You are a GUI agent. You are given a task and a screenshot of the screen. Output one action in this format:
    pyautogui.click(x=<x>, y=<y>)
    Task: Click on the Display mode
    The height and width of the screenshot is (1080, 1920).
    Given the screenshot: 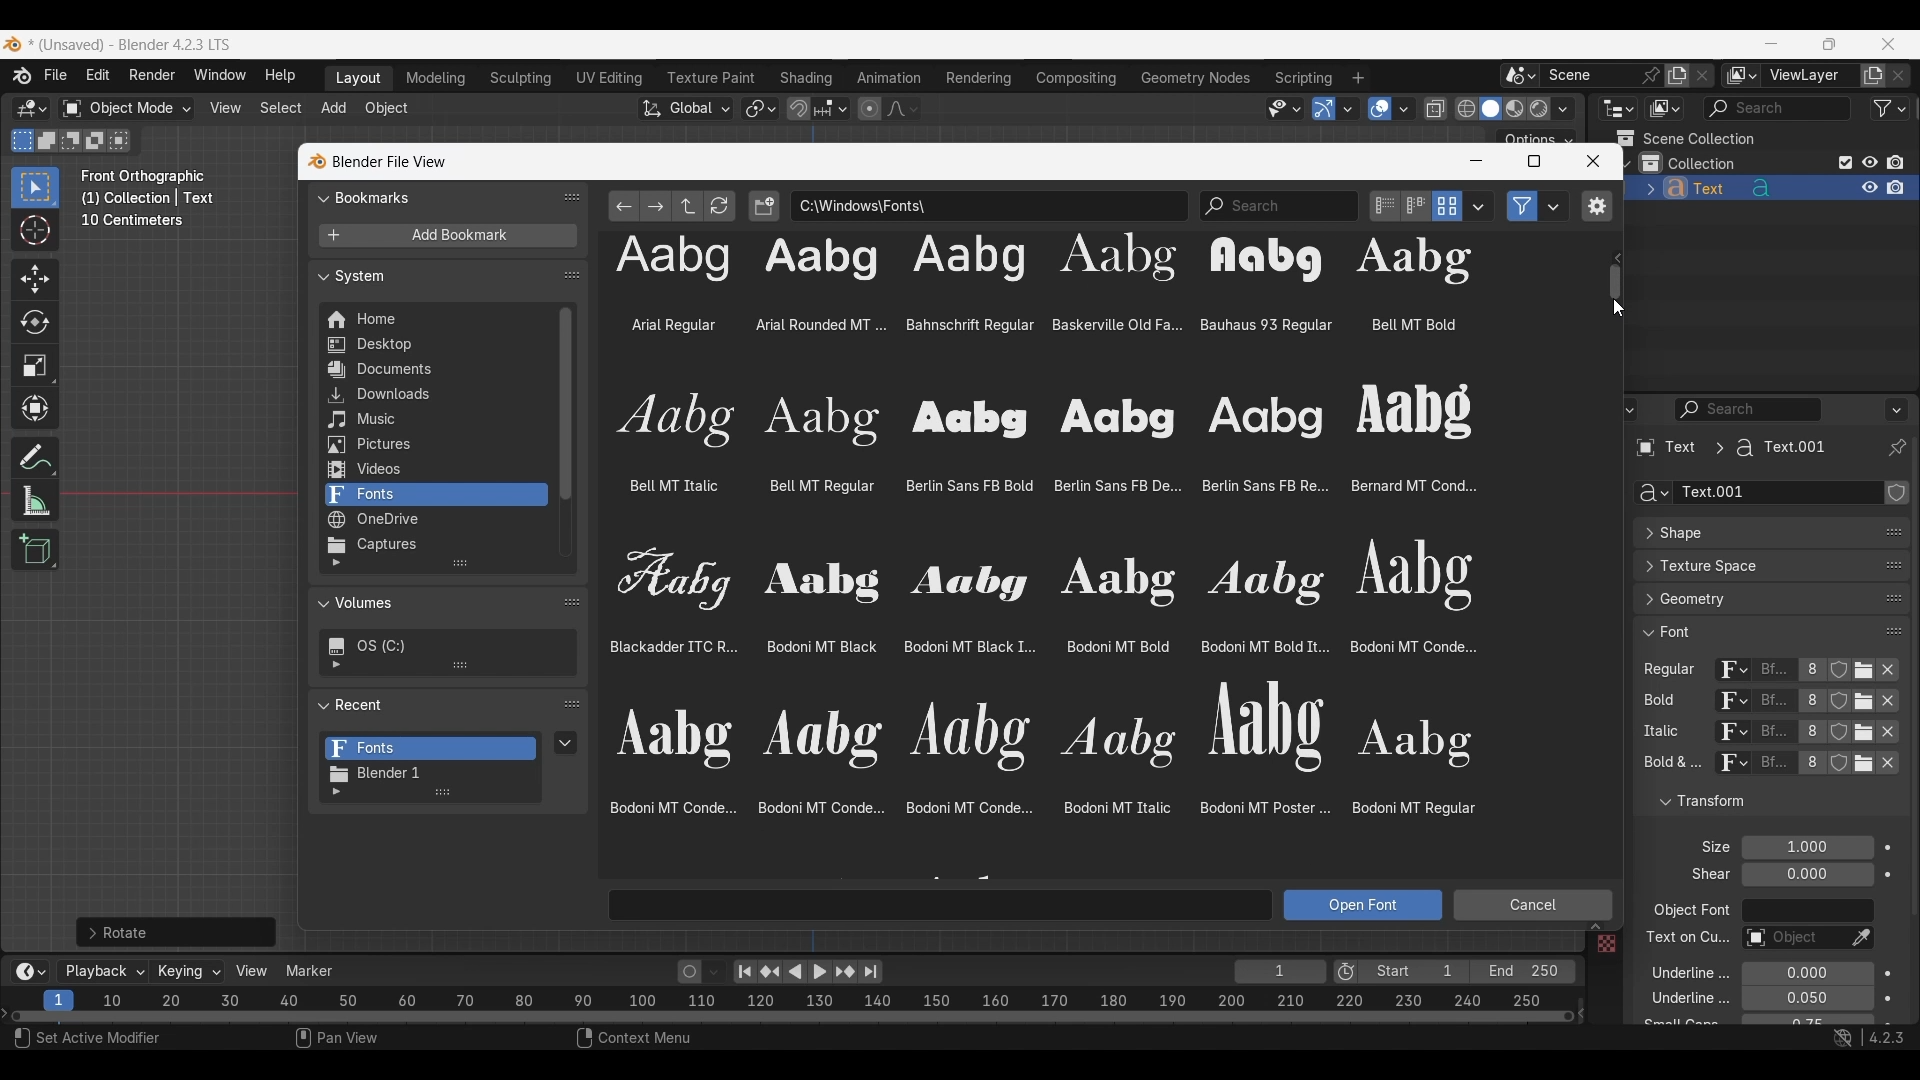 What is the action you would take?
    pyautogui.click(x=1447, y=206)
    